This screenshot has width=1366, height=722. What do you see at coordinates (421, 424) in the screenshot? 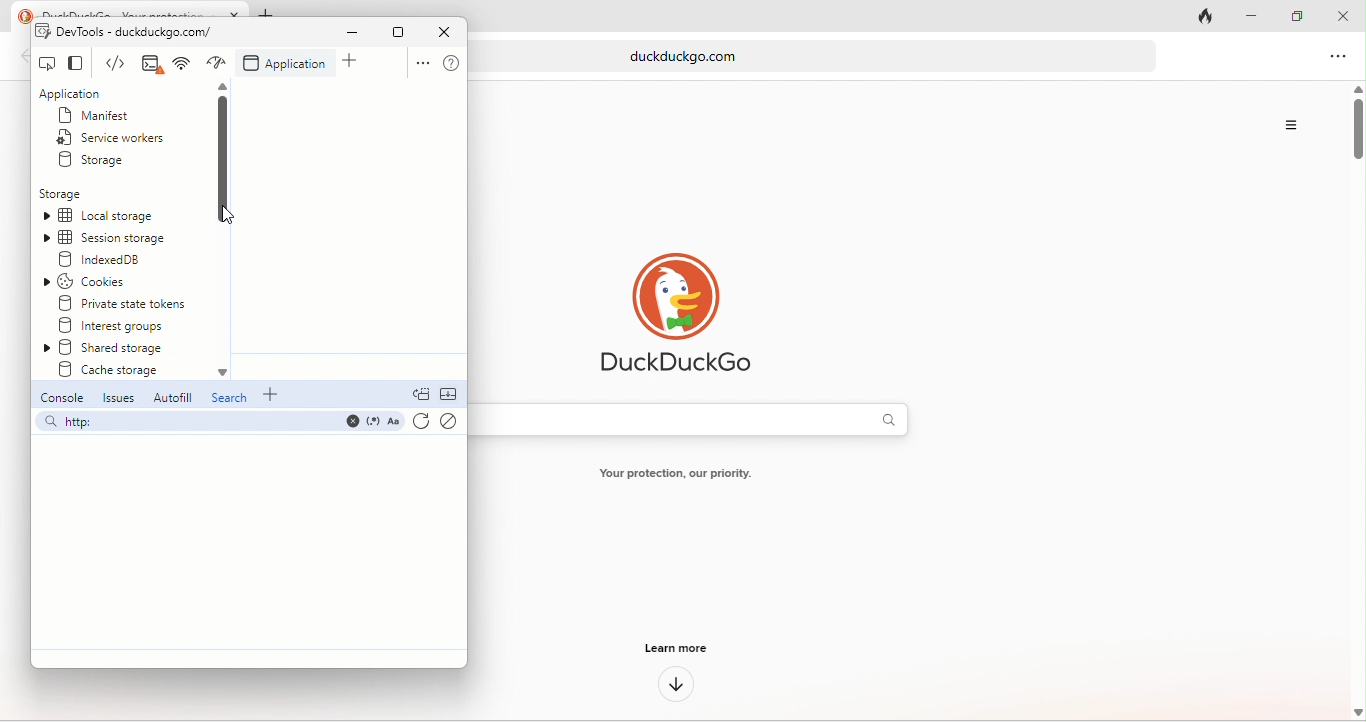
I see `refresh` at bounding box center [421, 424].